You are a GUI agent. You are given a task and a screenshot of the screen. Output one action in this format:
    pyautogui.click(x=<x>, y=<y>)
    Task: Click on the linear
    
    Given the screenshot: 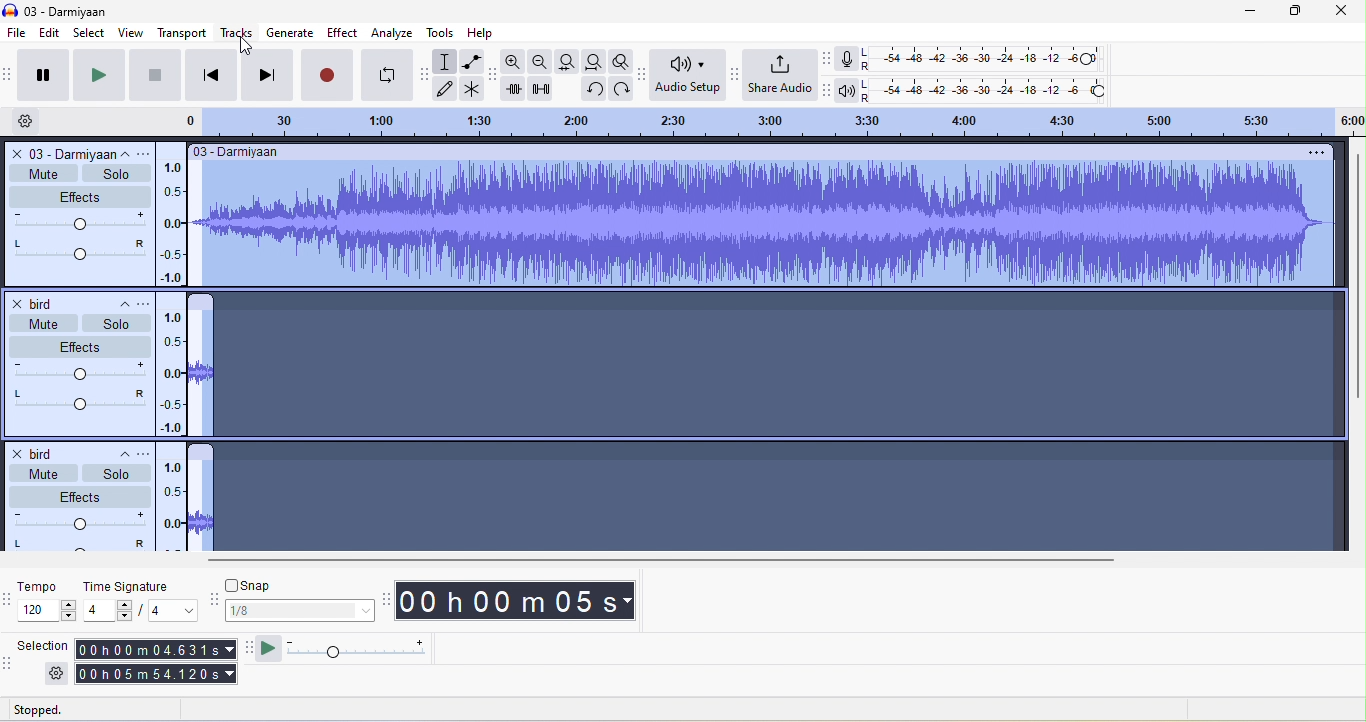 What is the action you would take?
    pyautogui.click(x=172, y=506)
    